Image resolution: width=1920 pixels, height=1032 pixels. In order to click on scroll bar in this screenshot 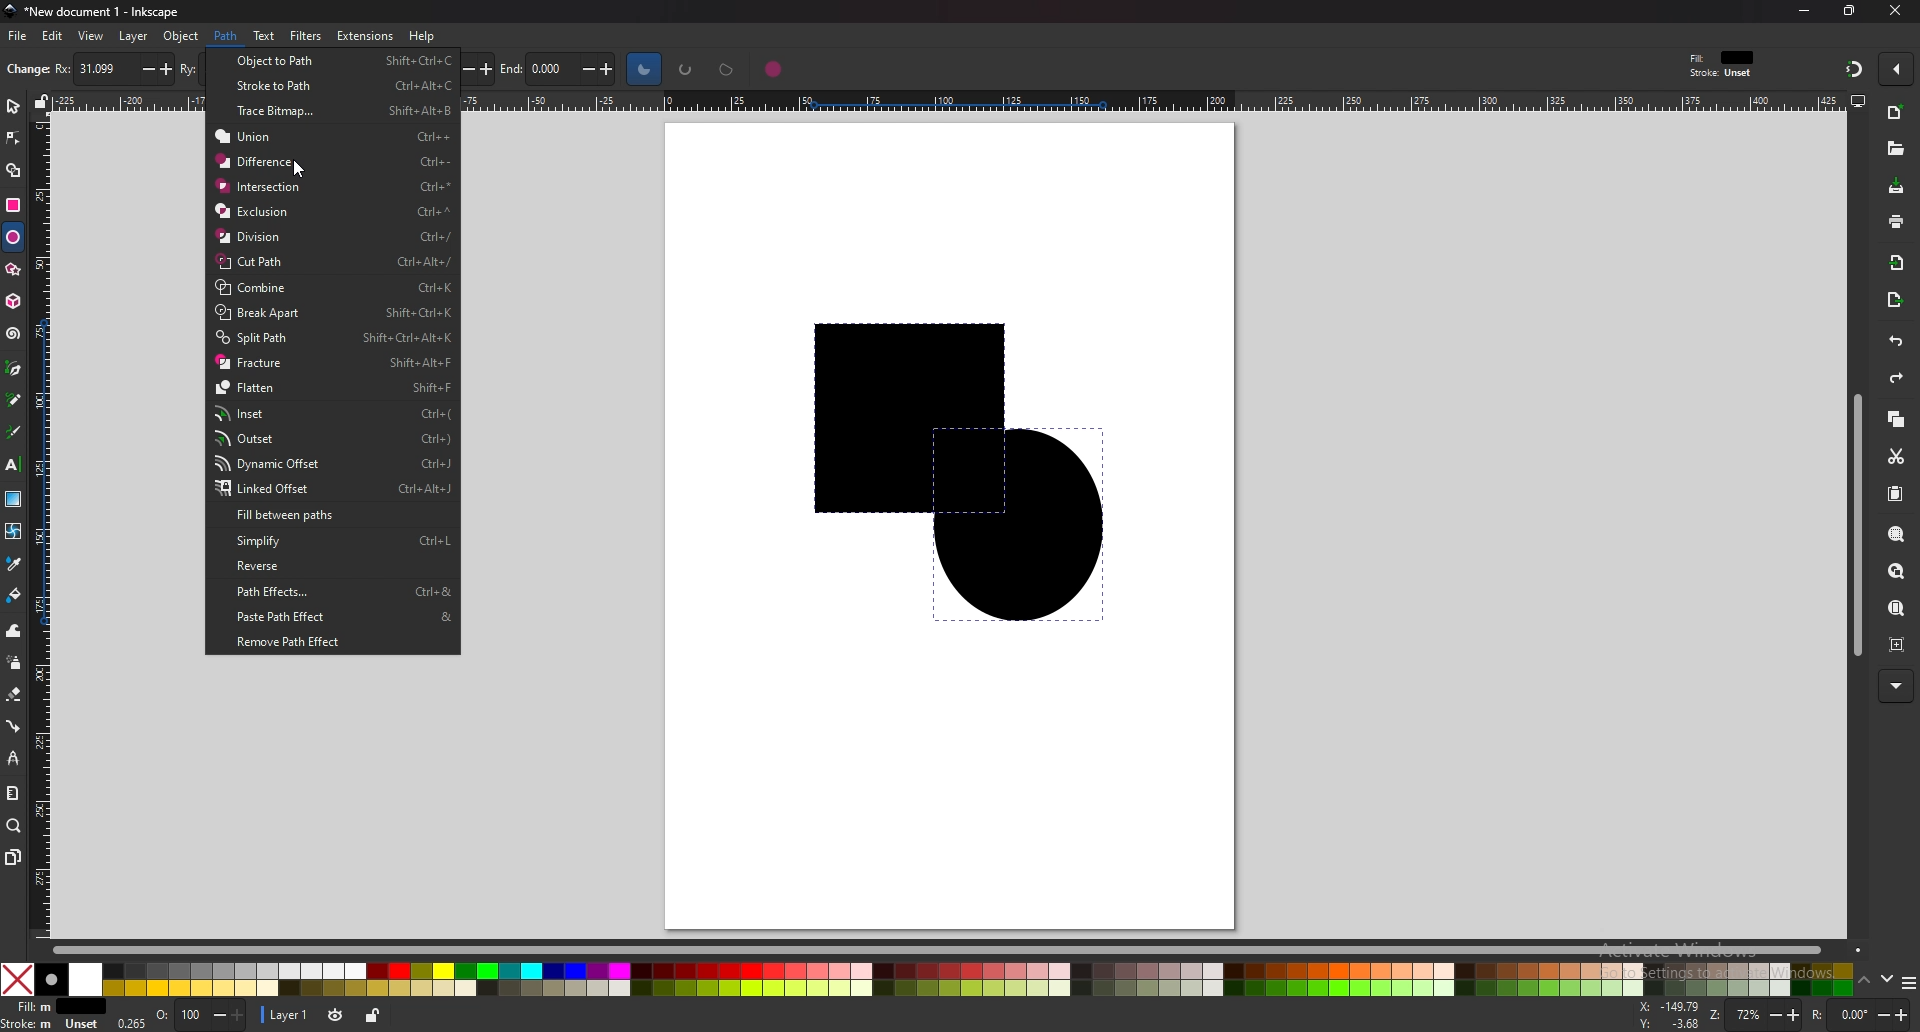, I will do `click(944, 948)`.